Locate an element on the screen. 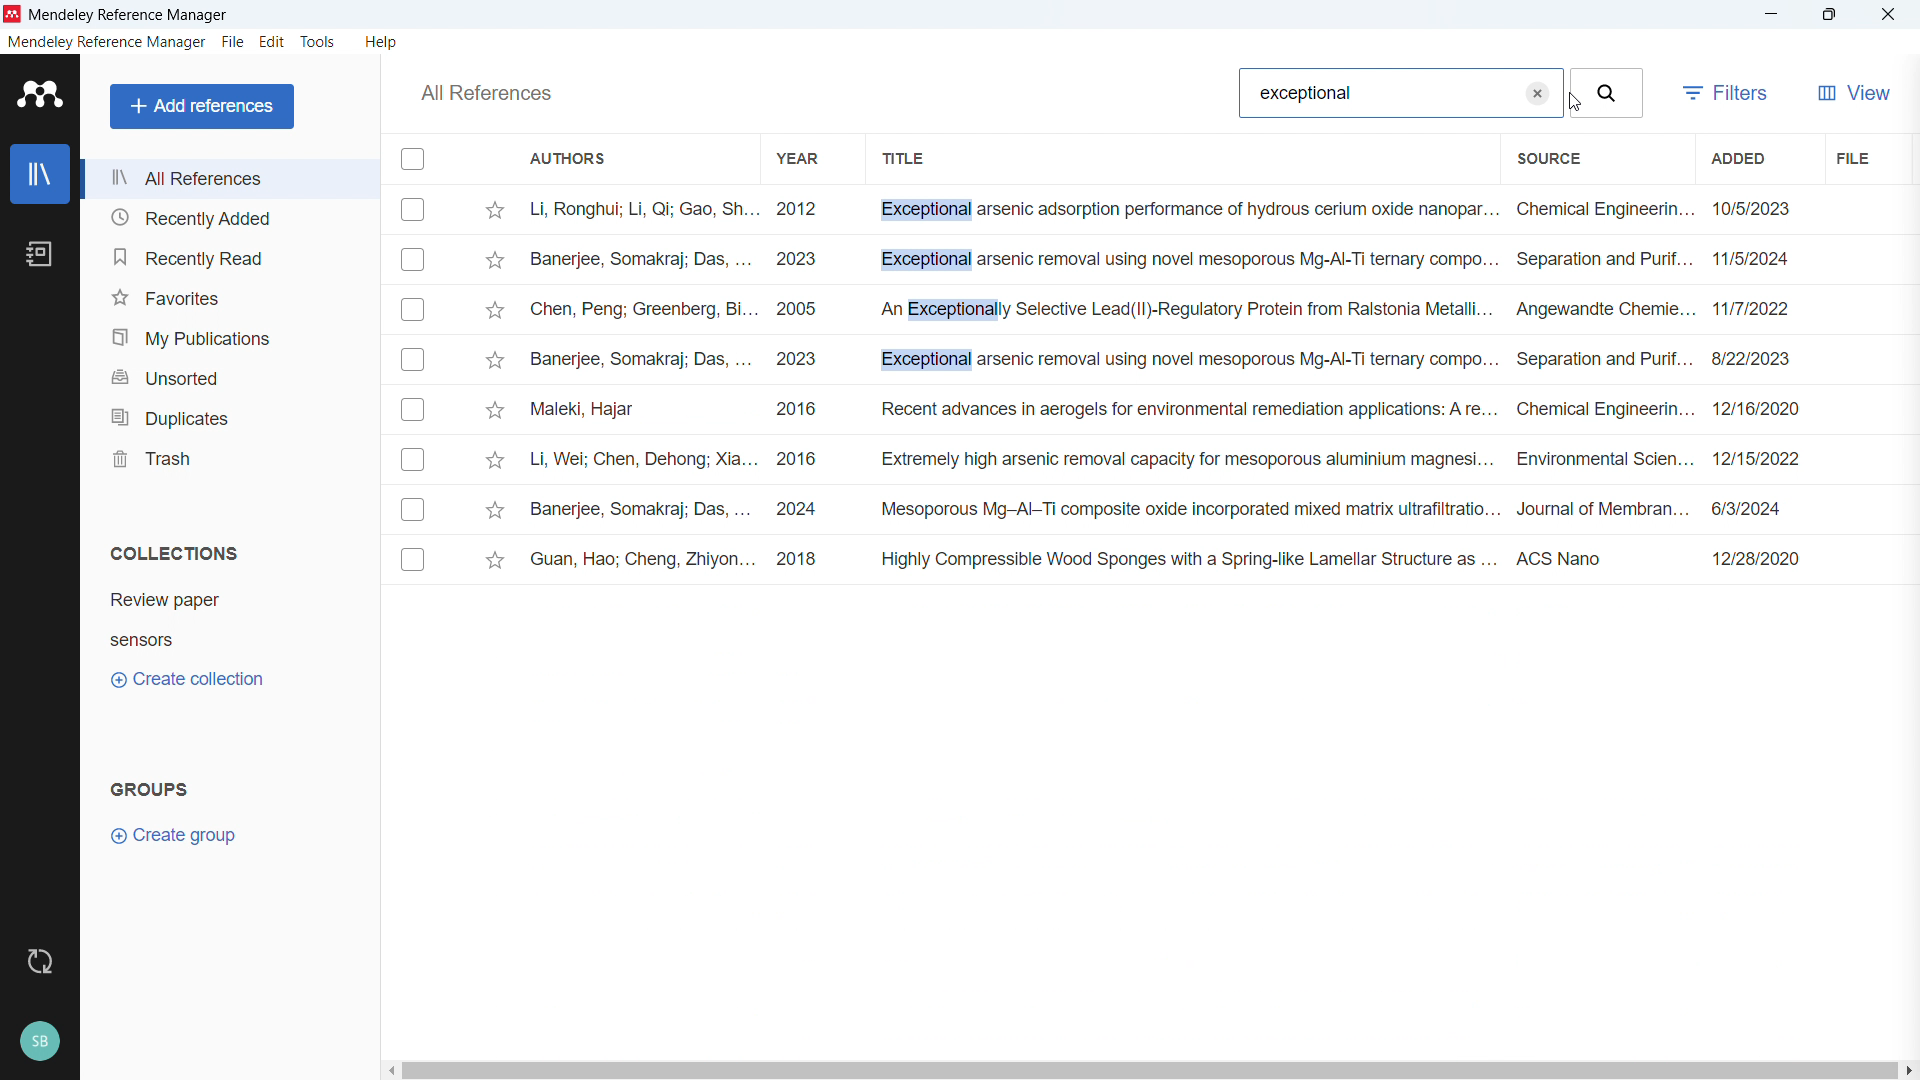  tools is located at coordinates (317, 42).